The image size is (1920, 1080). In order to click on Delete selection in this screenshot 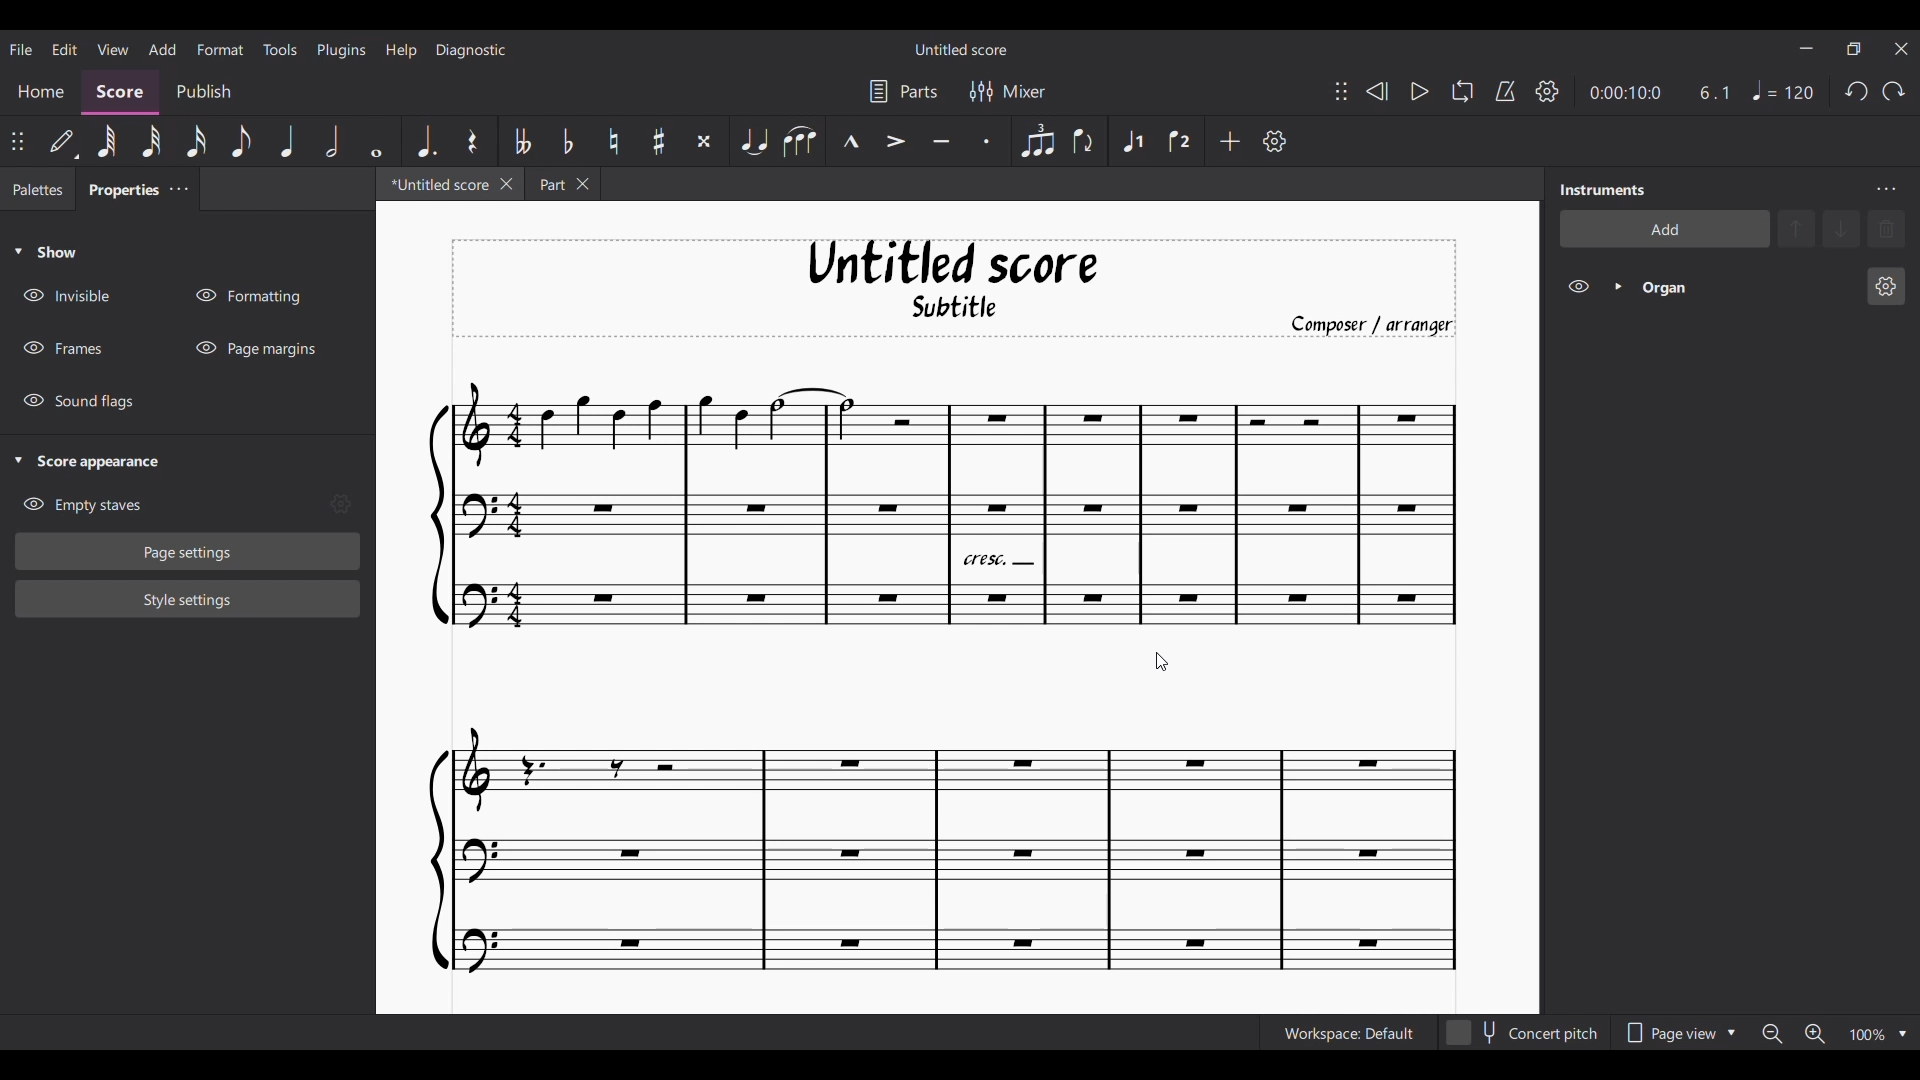, I will do `click(1886, 229)`.